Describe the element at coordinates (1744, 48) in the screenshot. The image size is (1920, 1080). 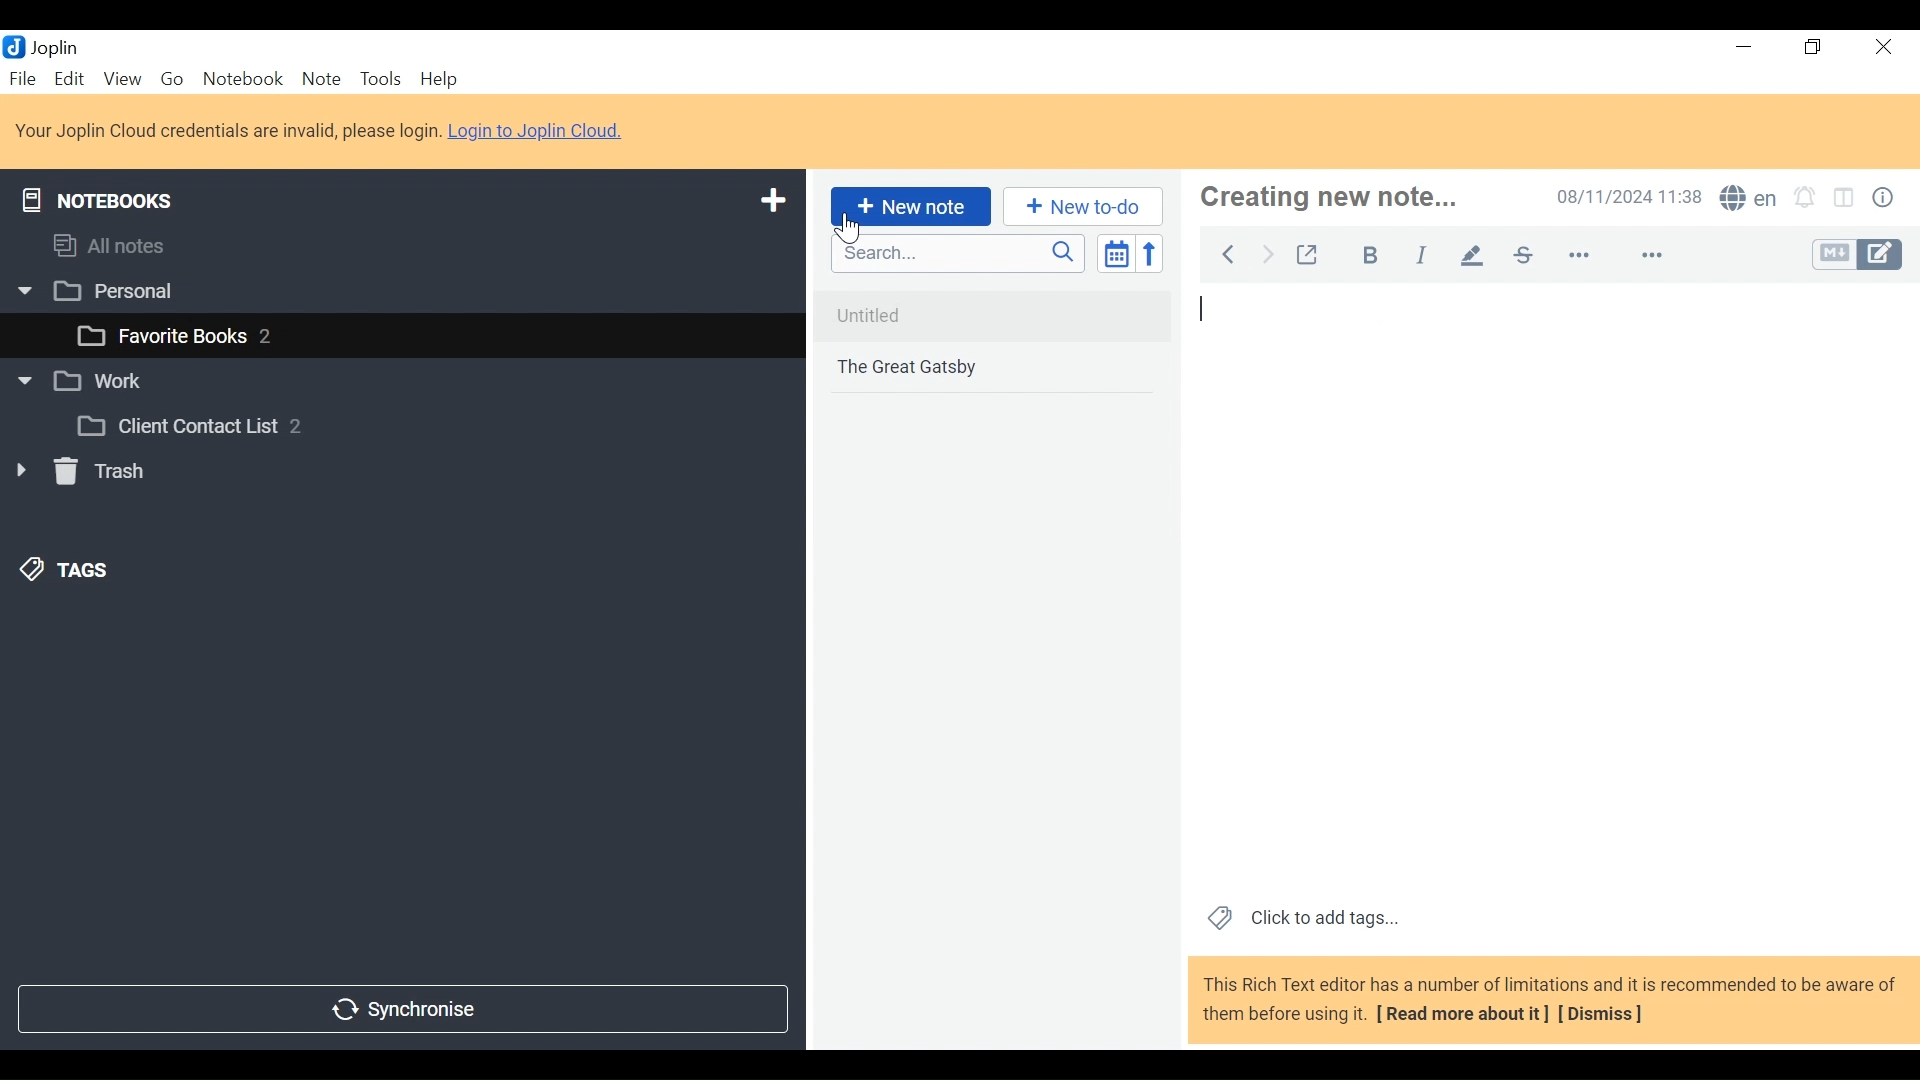
I see `minimize` at that location.